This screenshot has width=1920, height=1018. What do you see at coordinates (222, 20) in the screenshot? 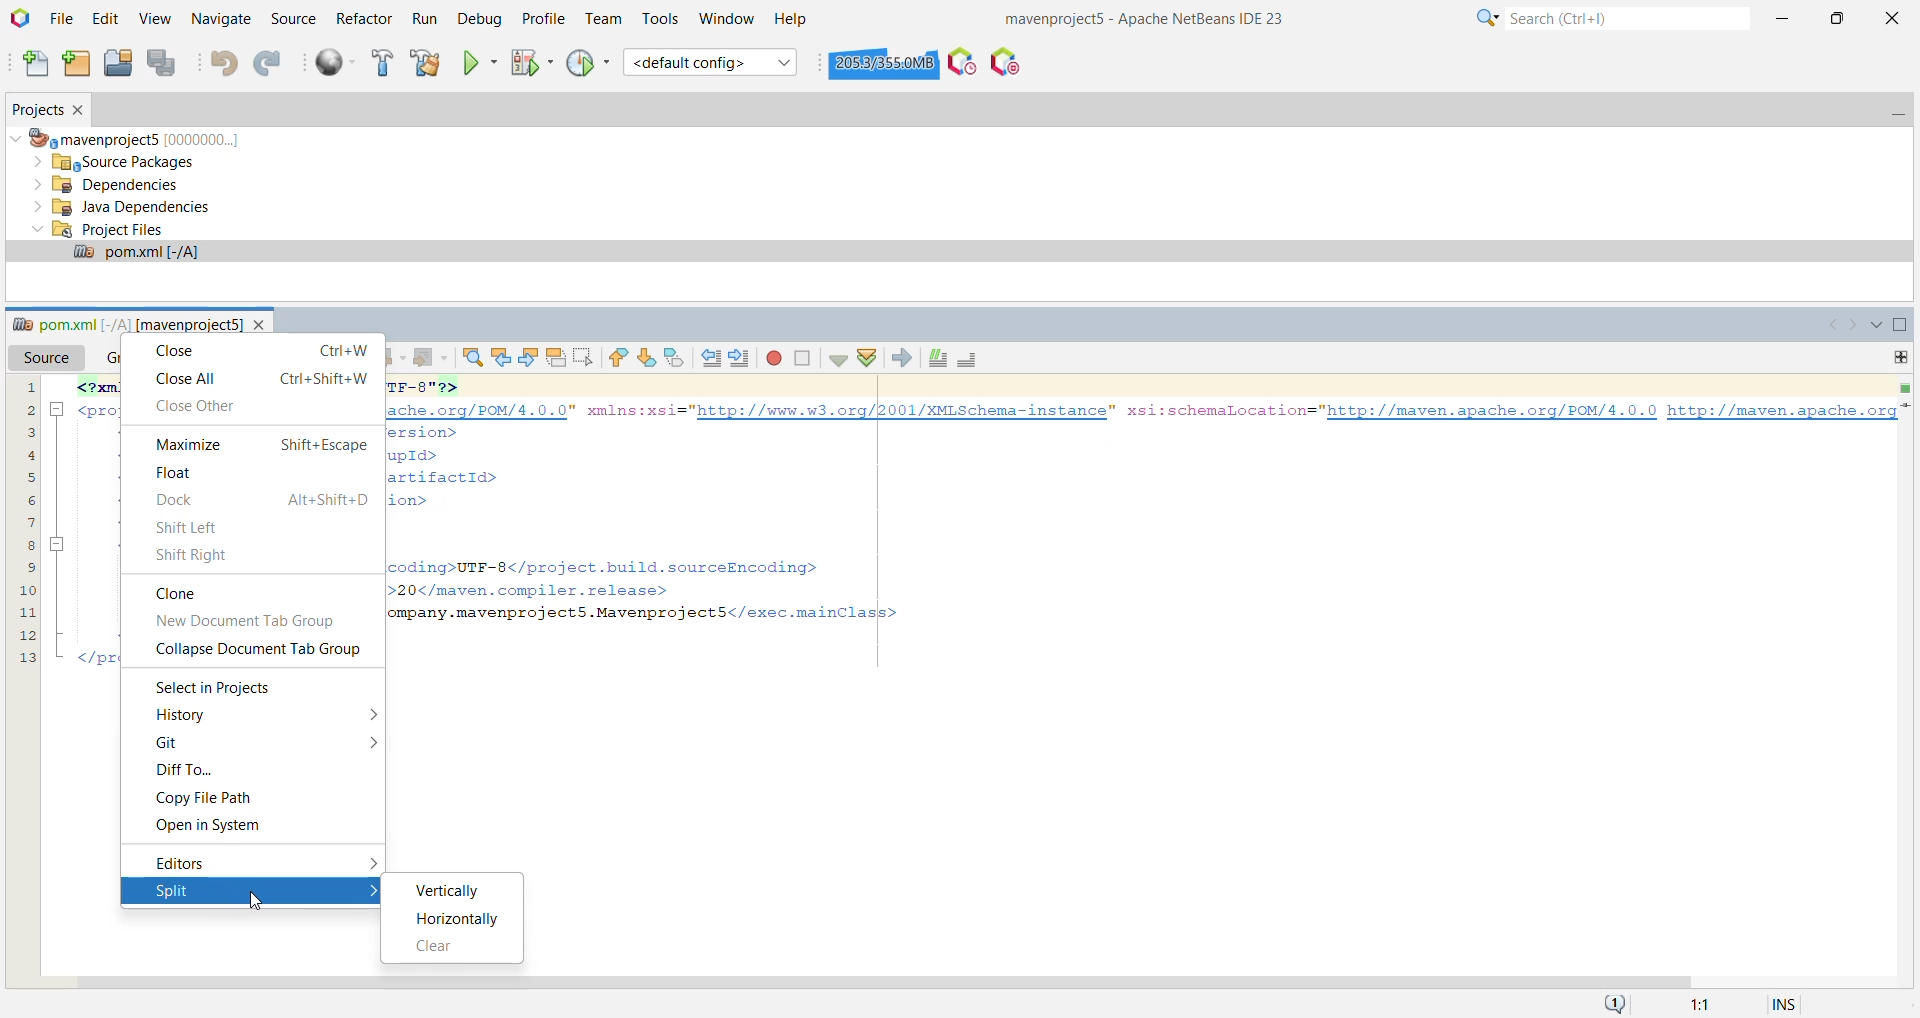
I see `Navigate` at bounding box center [222, 20].